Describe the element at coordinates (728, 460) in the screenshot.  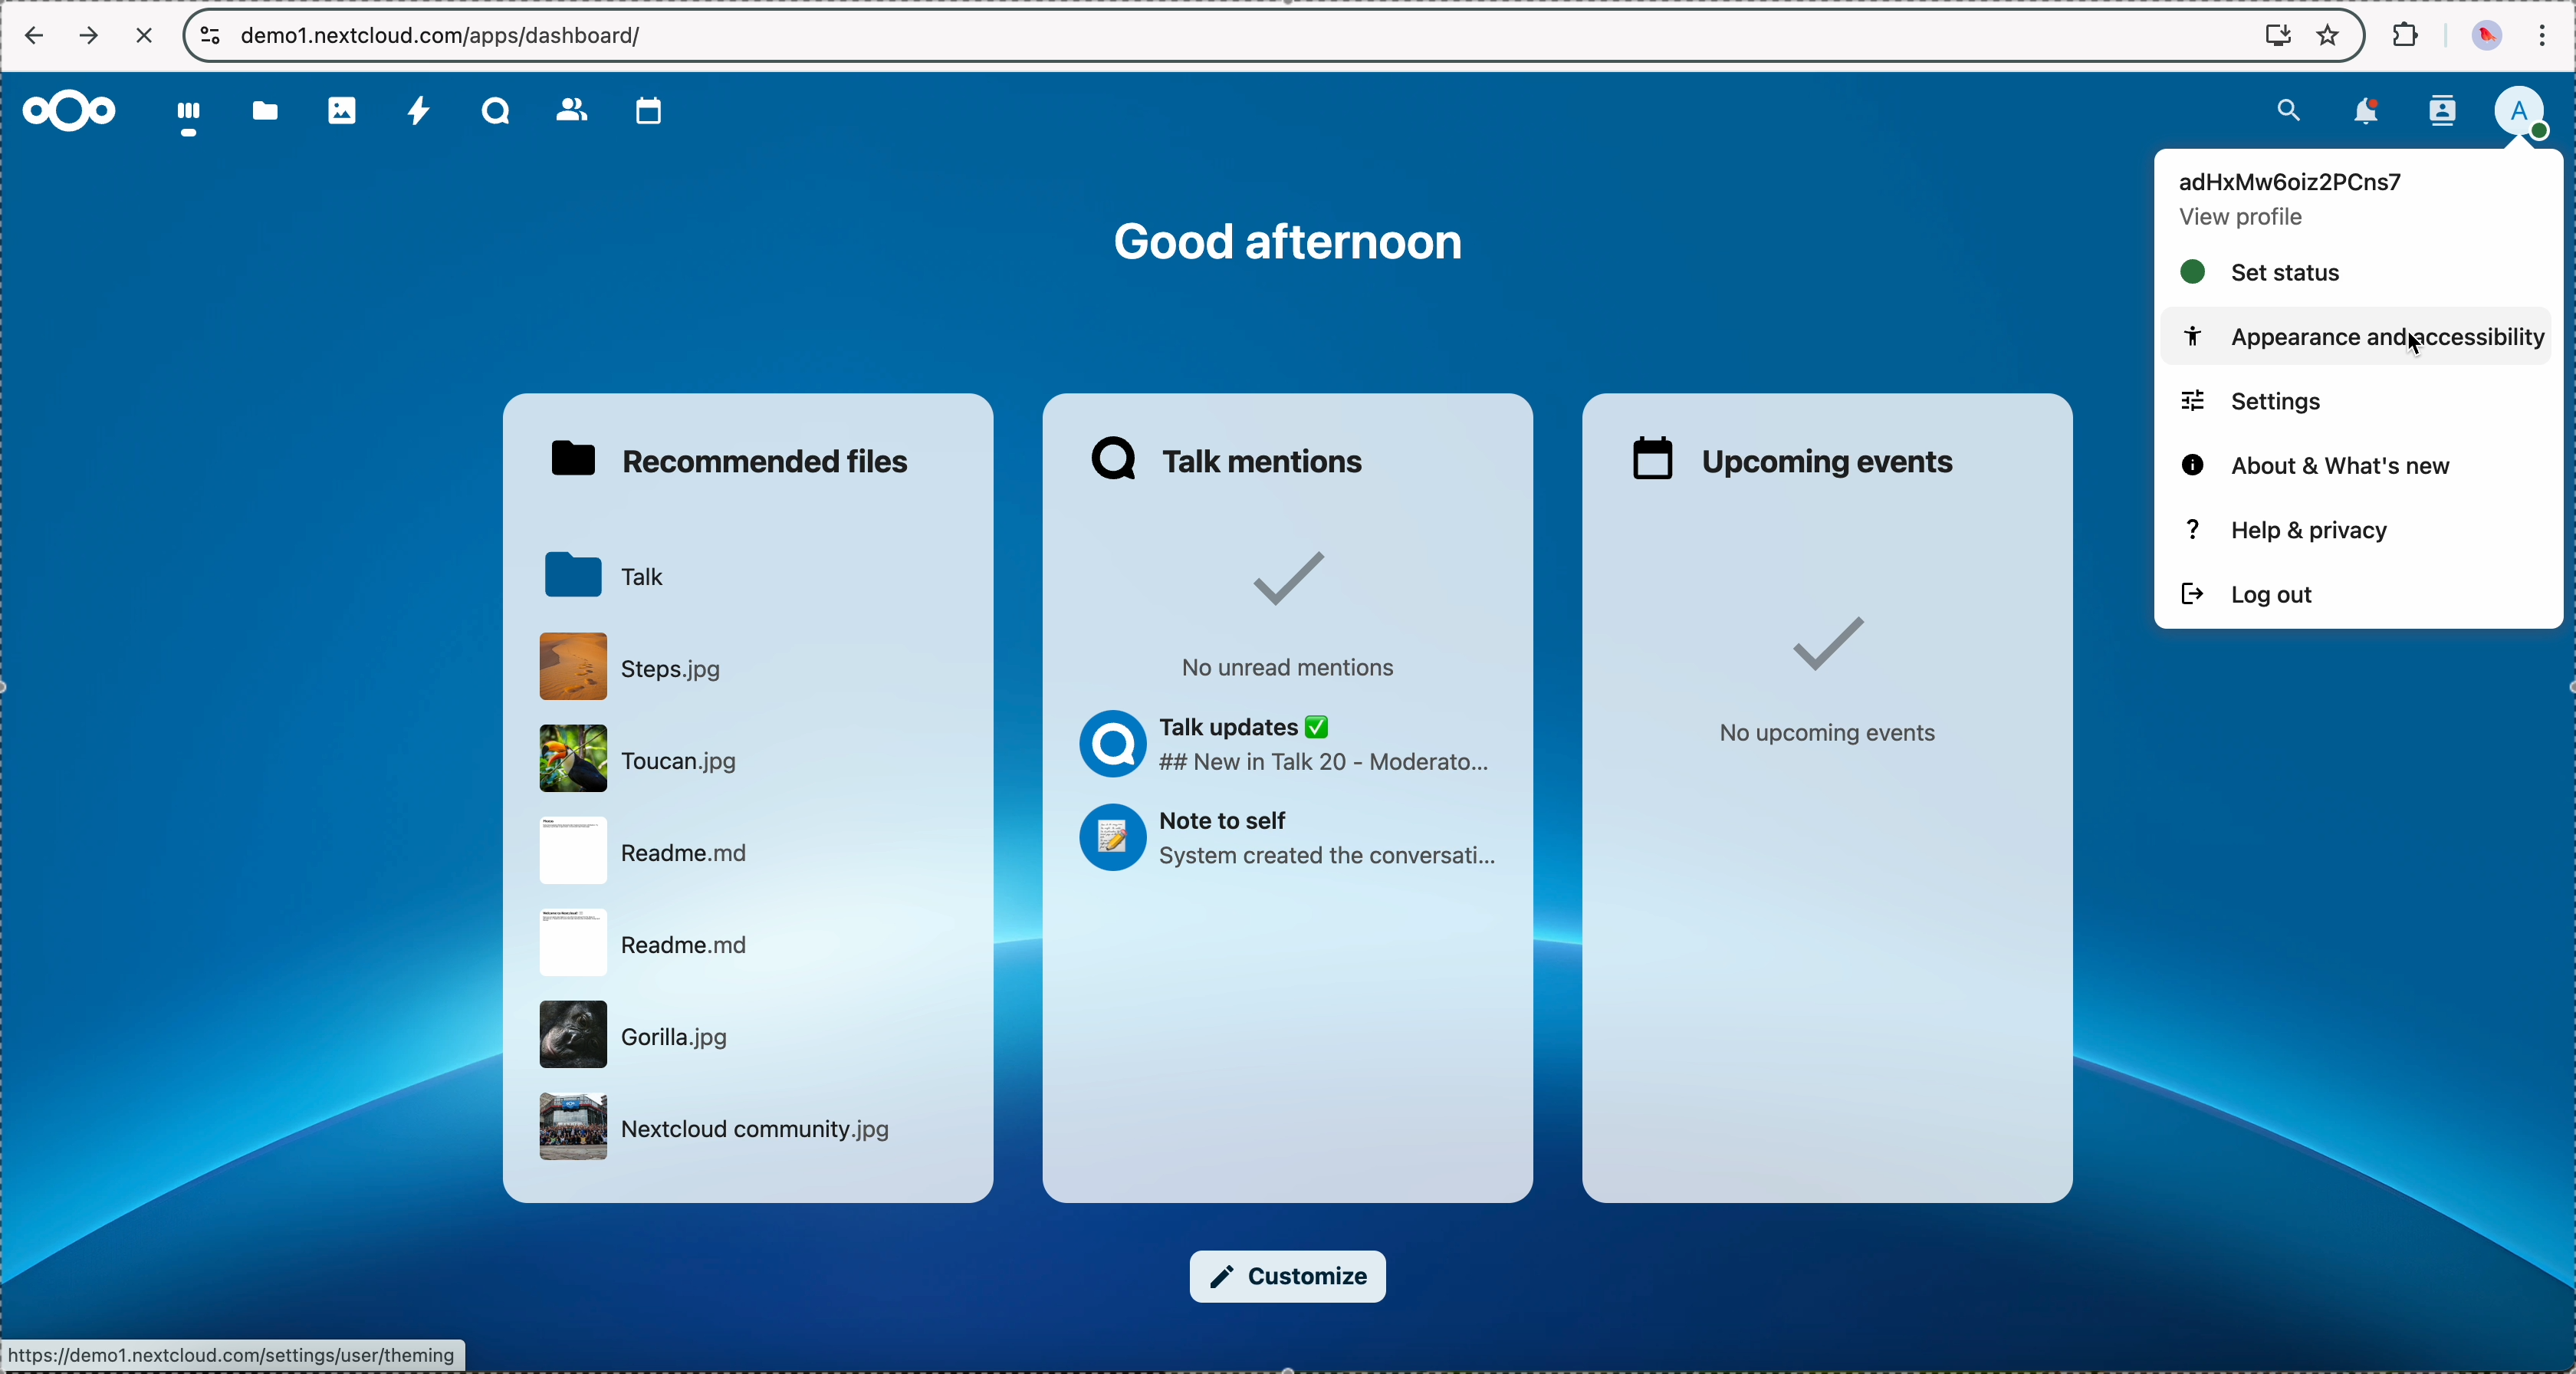
I see `recommended files` at that location.